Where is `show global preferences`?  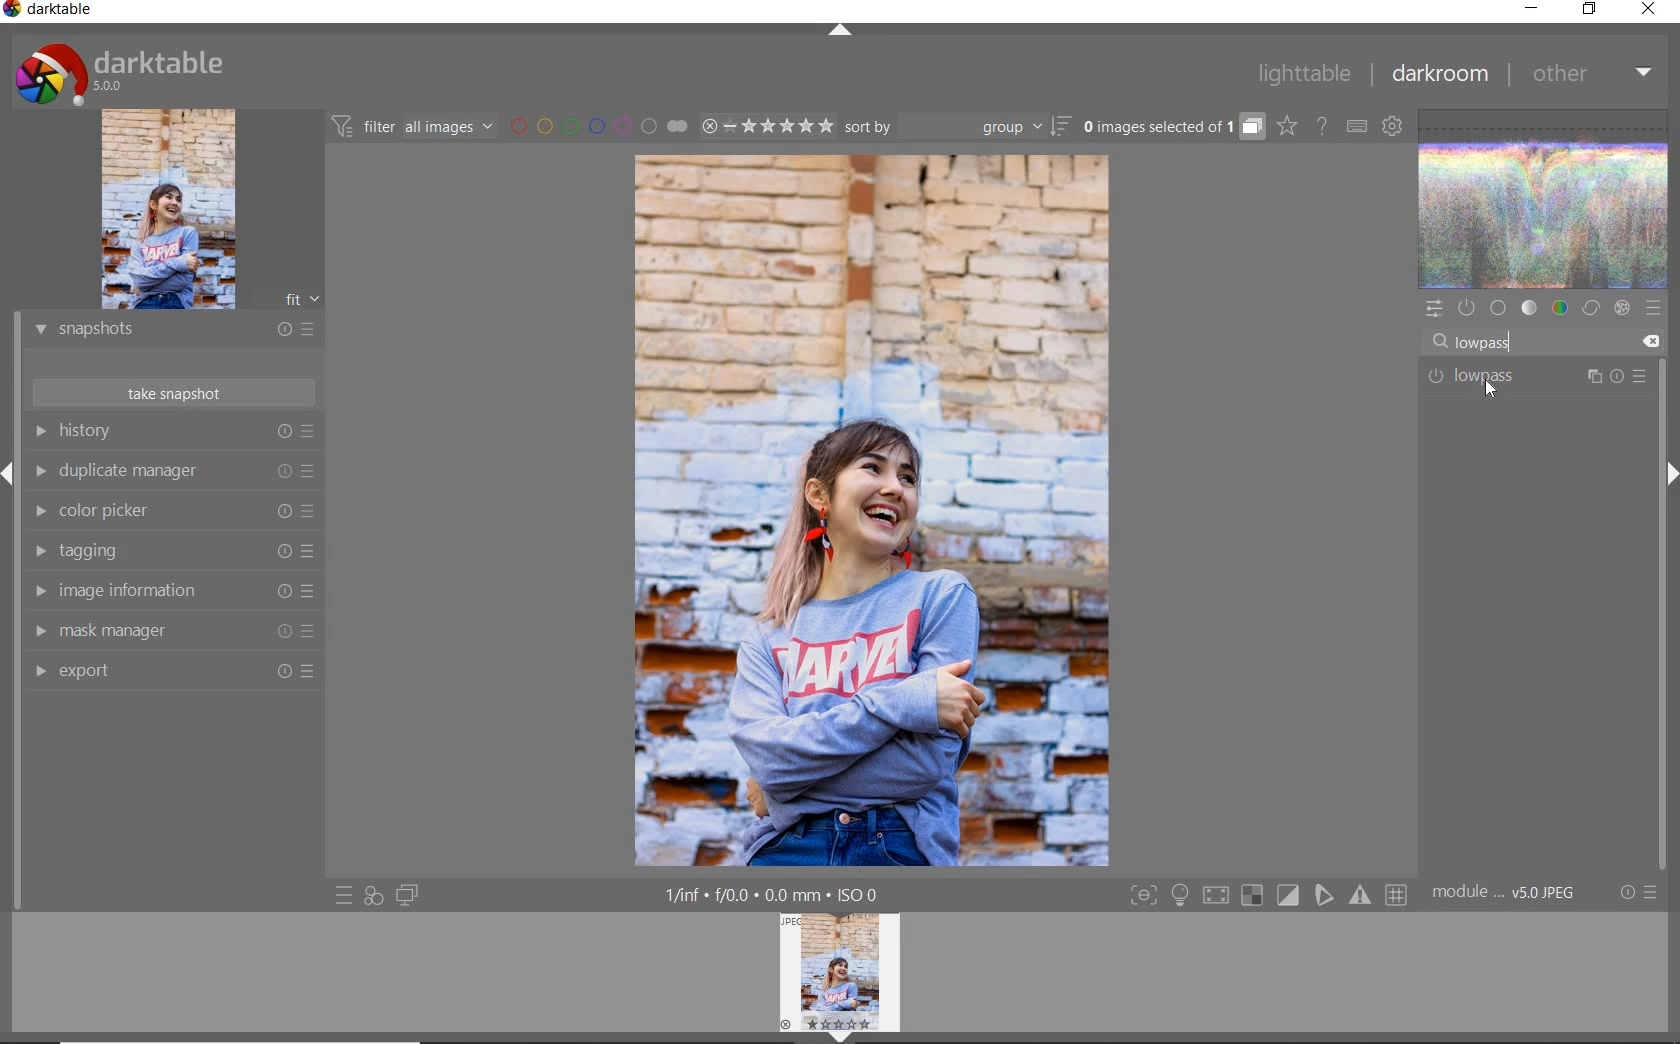
show global preferences is located at coordinates (1393, 128).